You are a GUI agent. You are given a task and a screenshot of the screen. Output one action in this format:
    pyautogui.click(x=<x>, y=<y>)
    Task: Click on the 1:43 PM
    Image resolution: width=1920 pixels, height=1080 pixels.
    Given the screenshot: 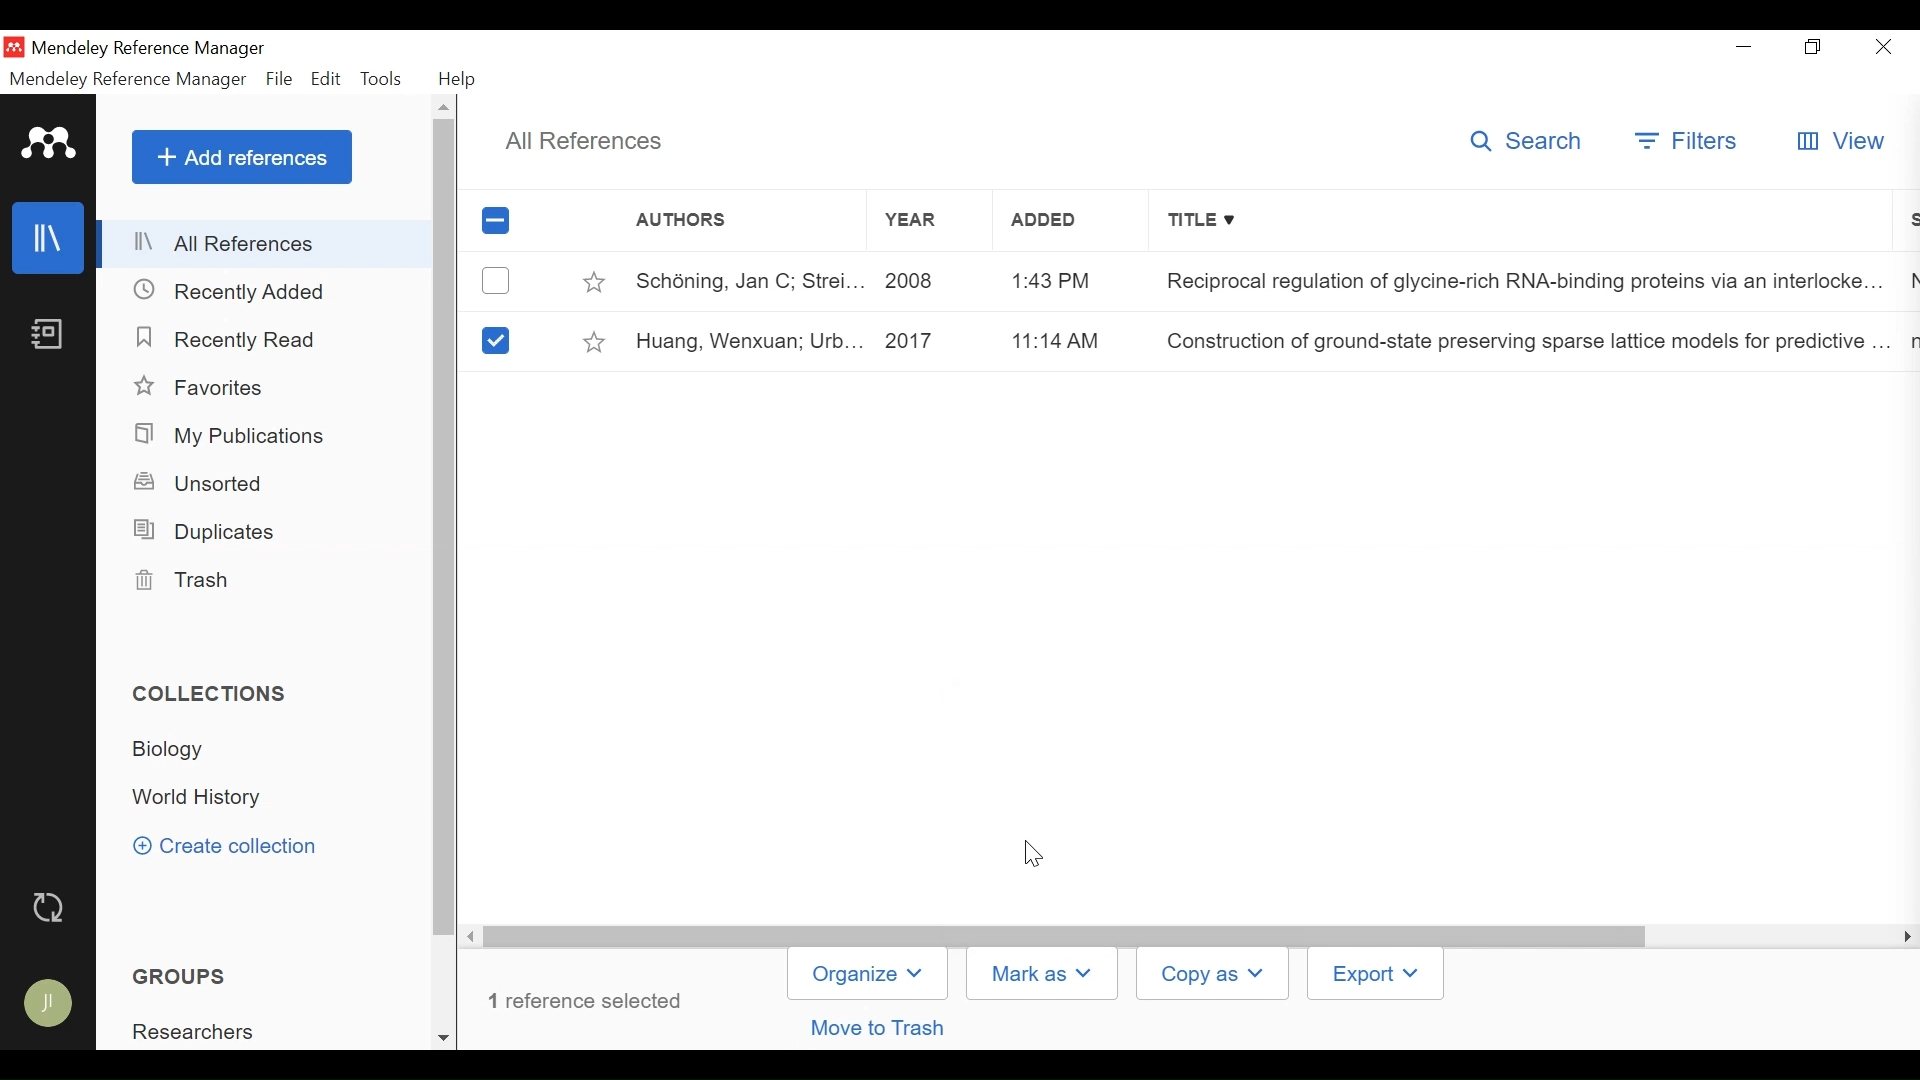 What is the action you would take?
    pyautogui.click(x=1051, y=280)
    